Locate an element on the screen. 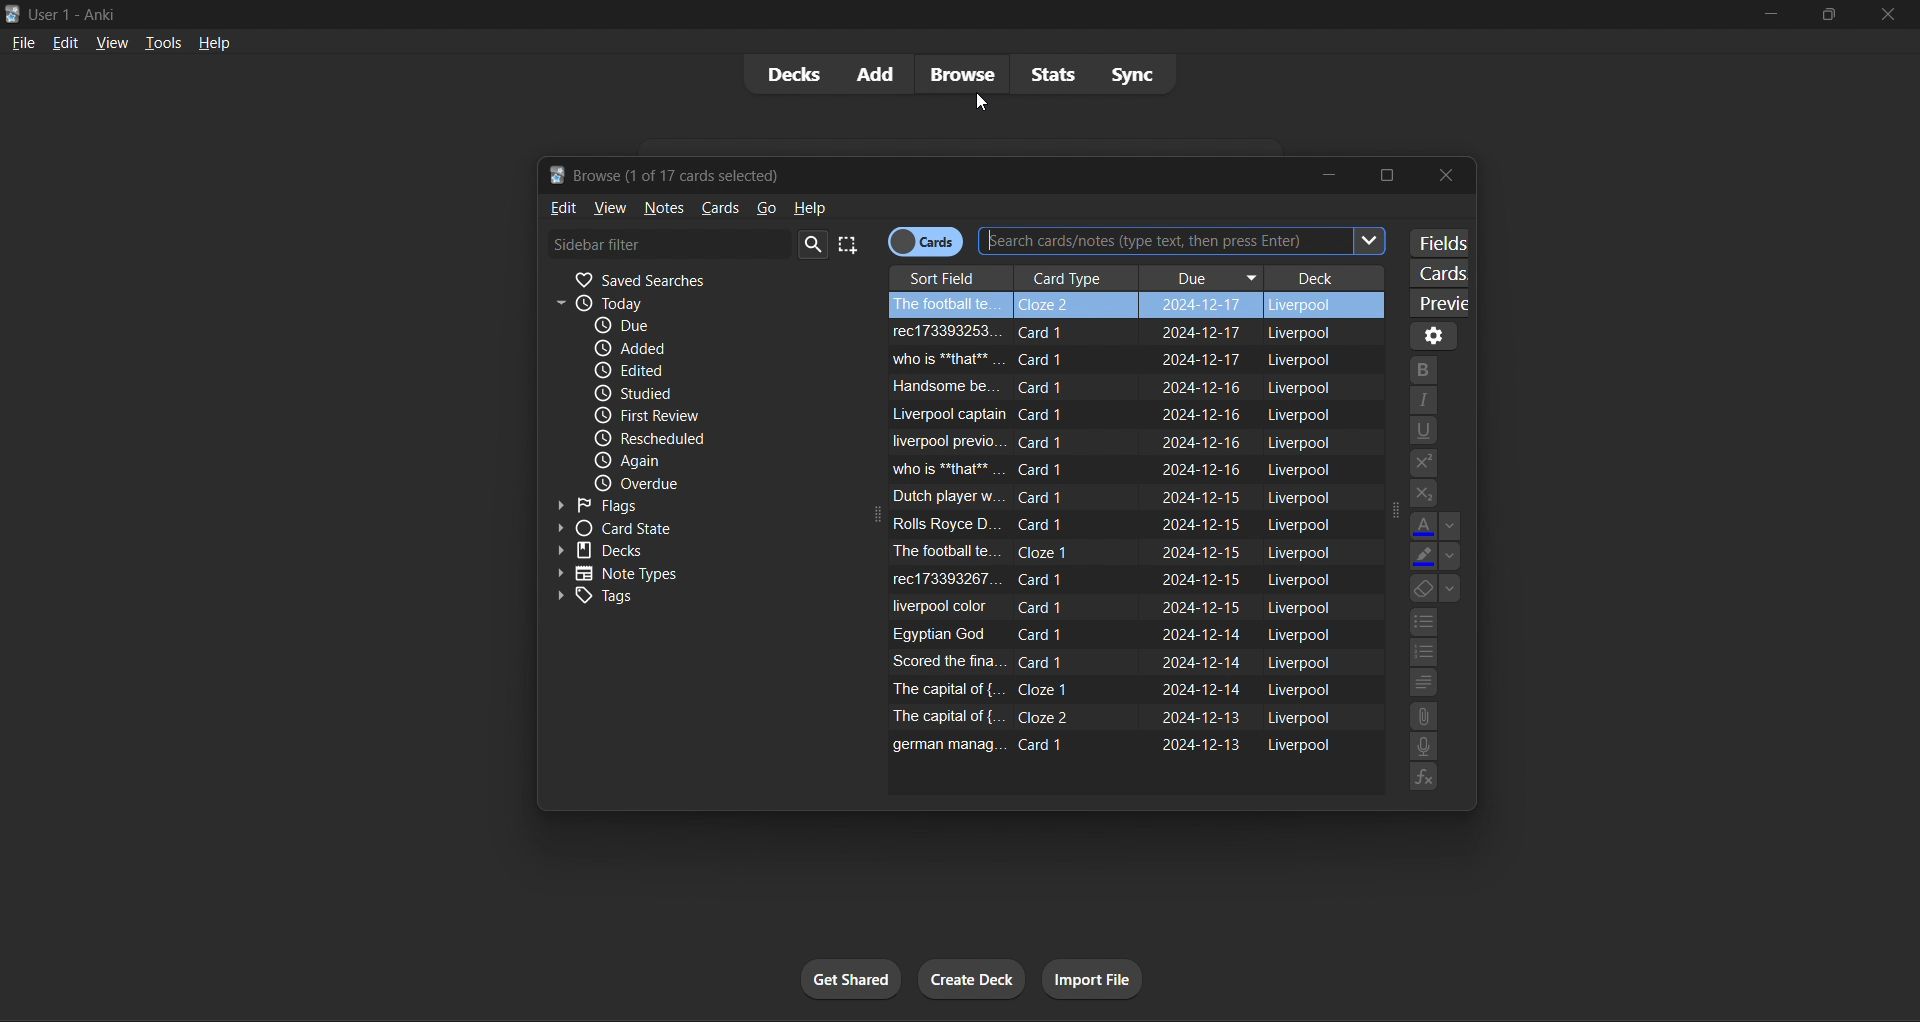 This screenshot has height=1022, width=1920. card 1 is located at coordinates (1051, 579).